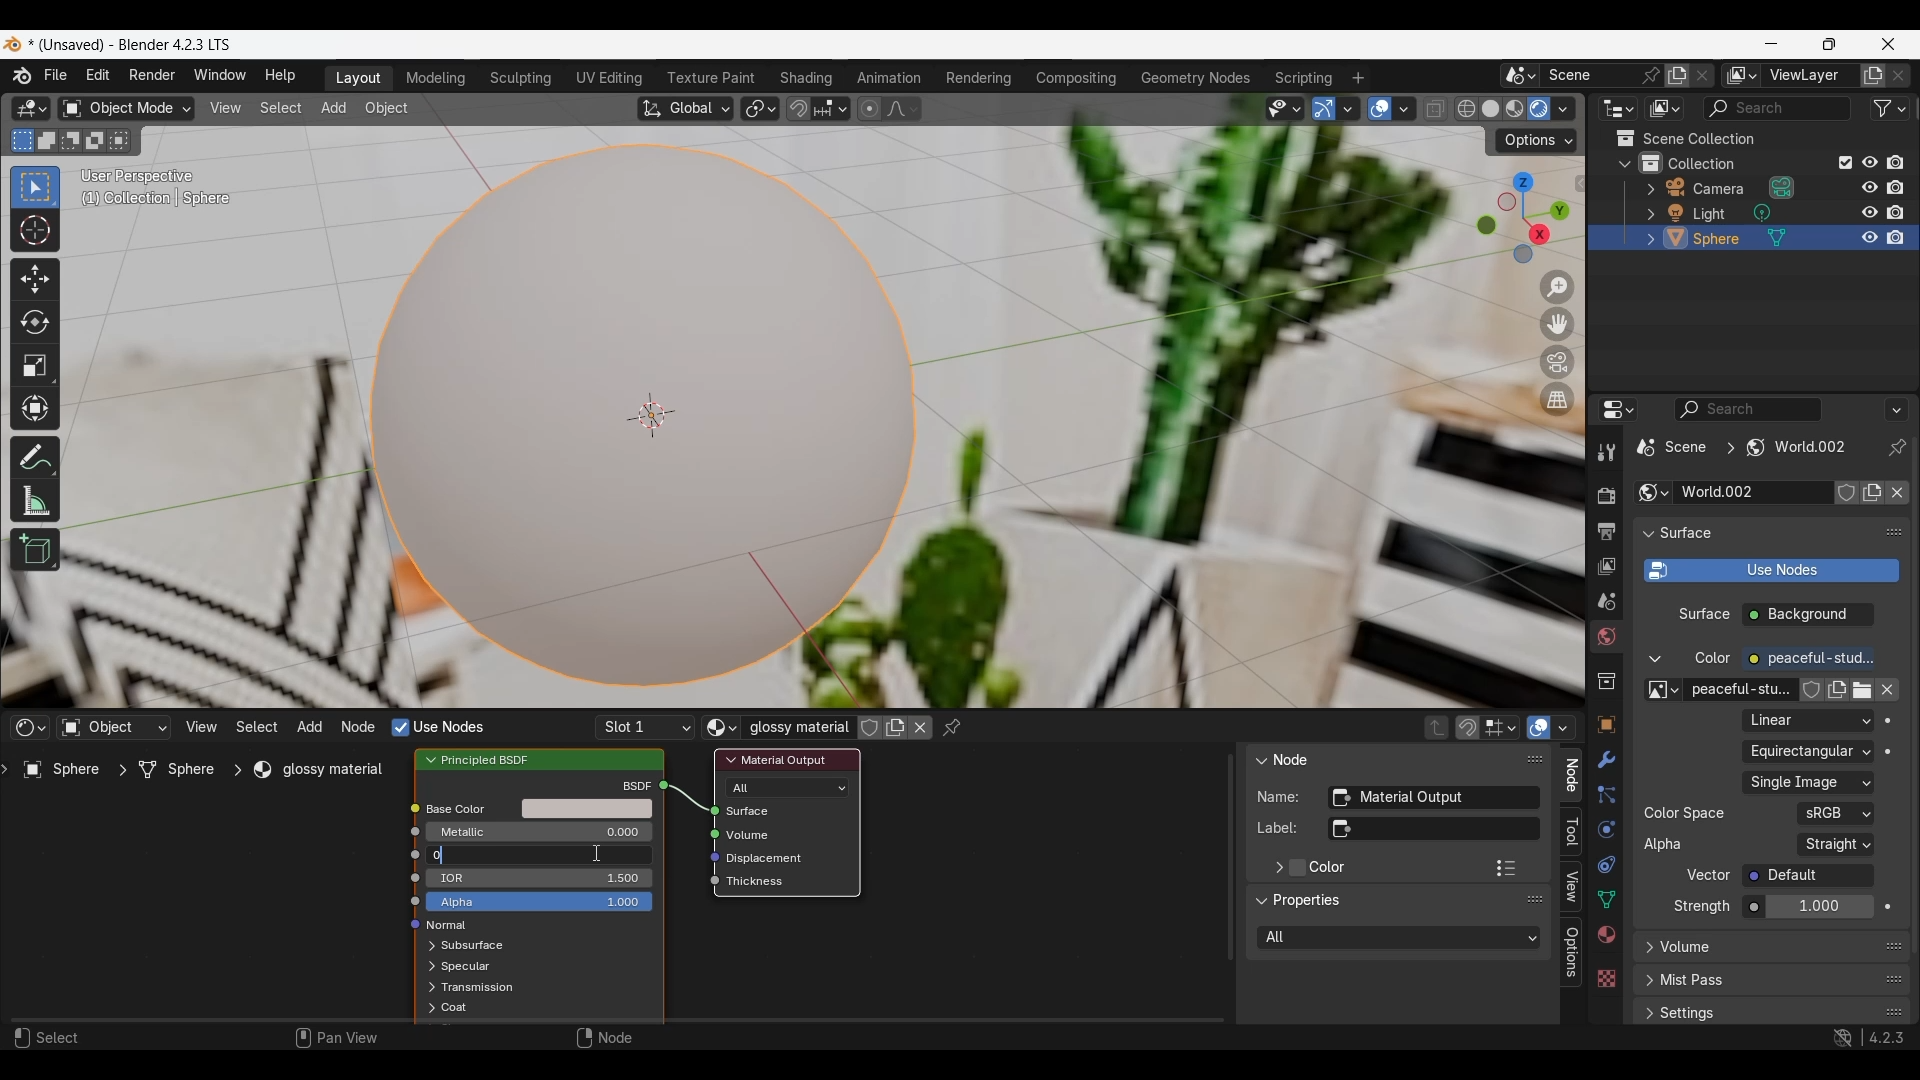  What do you see at coordinates (1812, 690) in the screenshot?
I see `Fake user` at bounding box center [1812, 690].